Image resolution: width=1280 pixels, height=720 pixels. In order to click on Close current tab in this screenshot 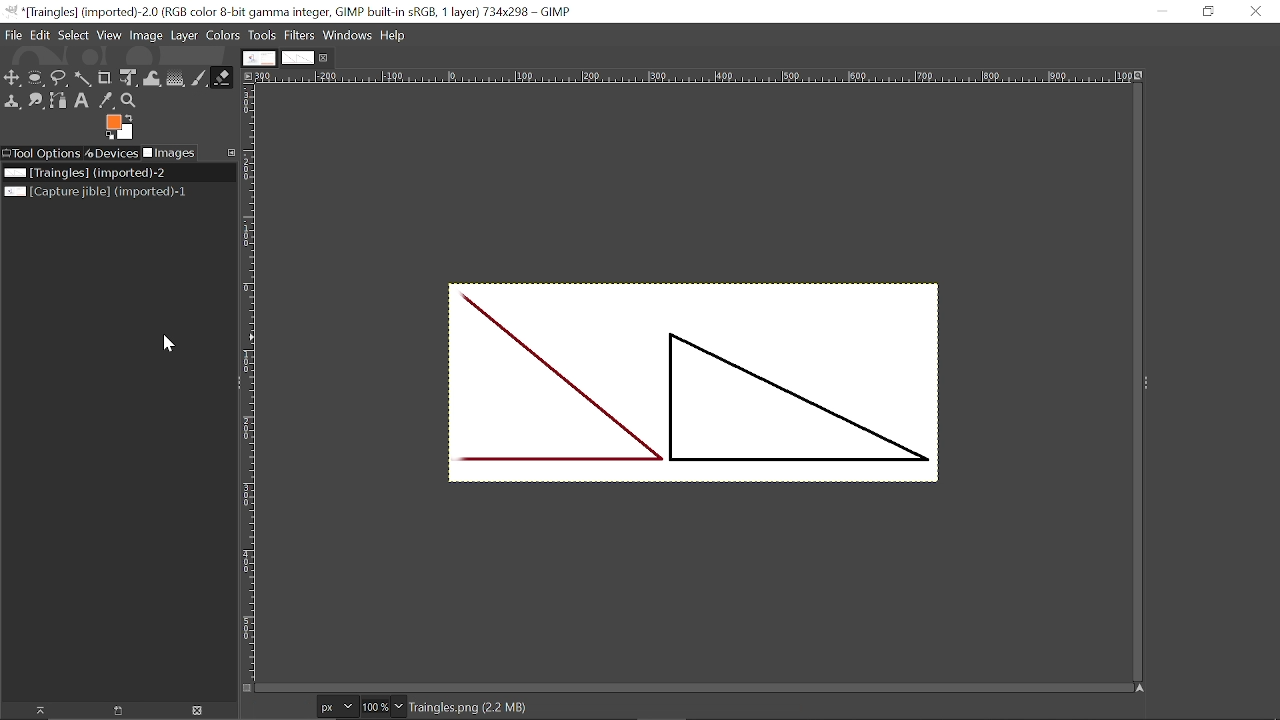, I will do `click(325, 58)`.